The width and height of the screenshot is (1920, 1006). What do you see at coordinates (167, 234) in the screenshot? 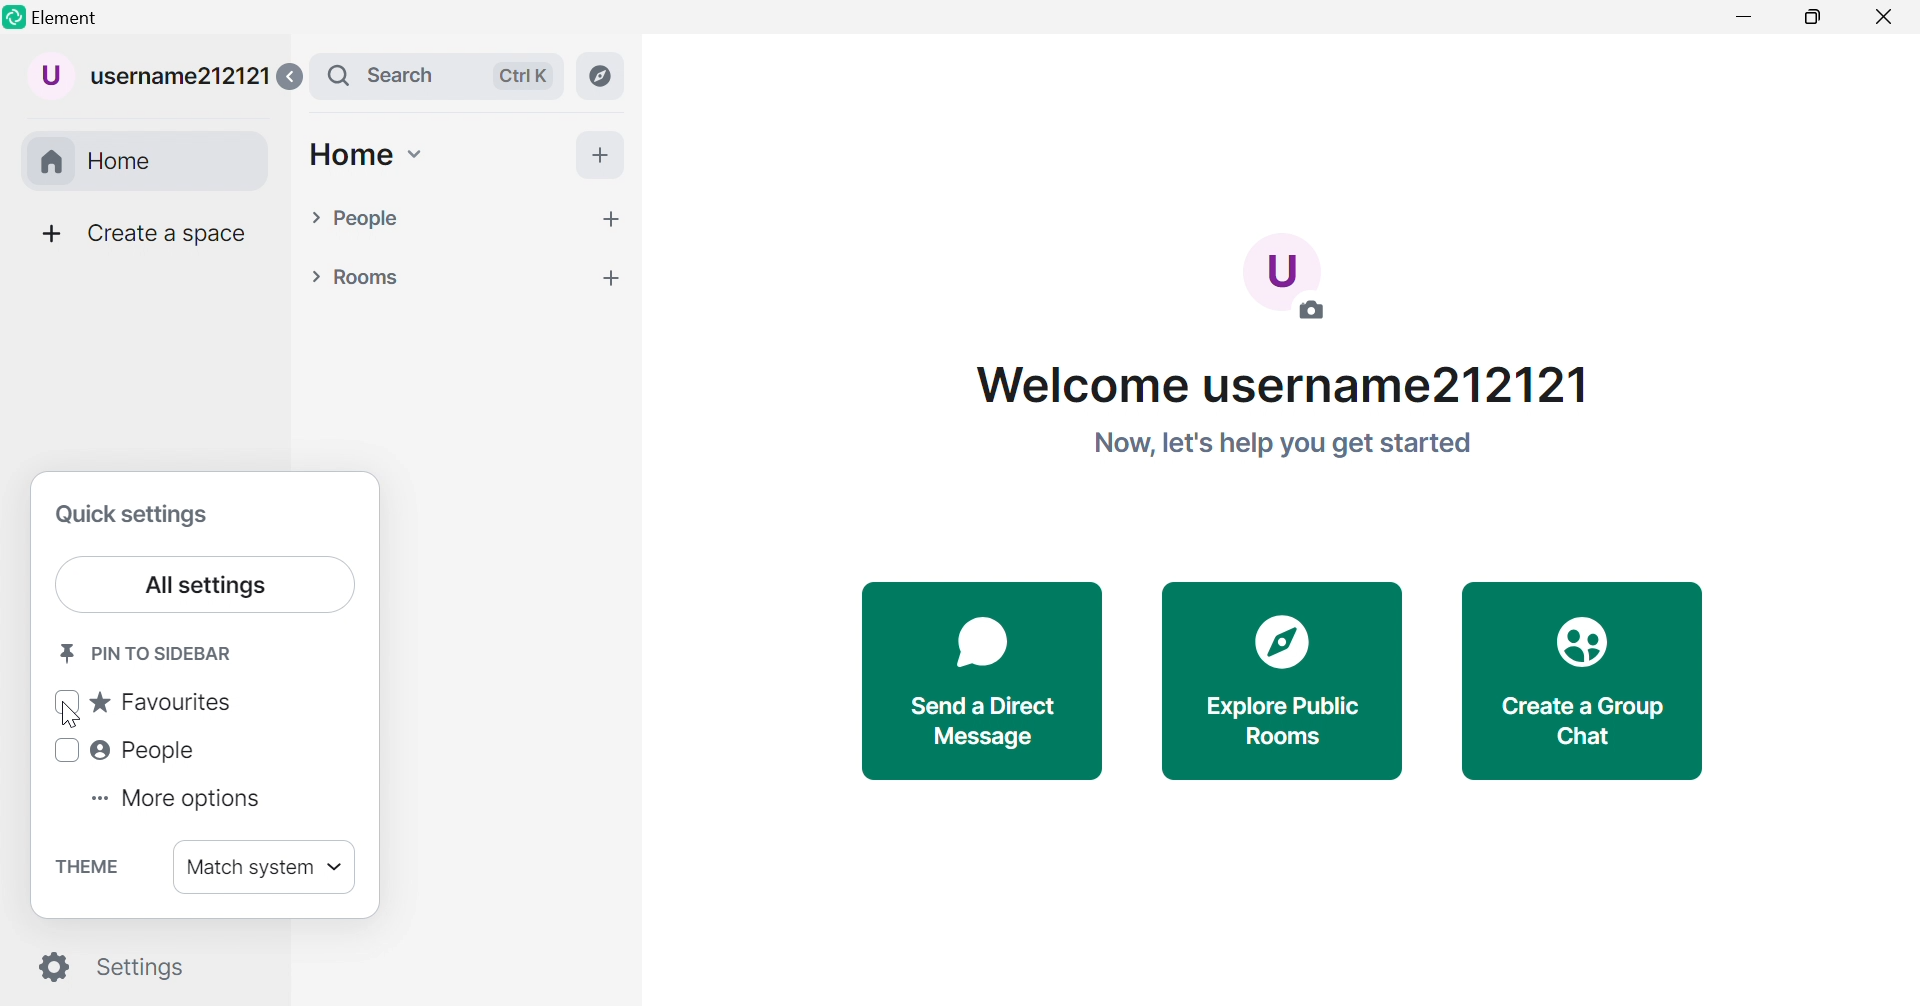
I see `Create a space` at bounding box center [167, 234].